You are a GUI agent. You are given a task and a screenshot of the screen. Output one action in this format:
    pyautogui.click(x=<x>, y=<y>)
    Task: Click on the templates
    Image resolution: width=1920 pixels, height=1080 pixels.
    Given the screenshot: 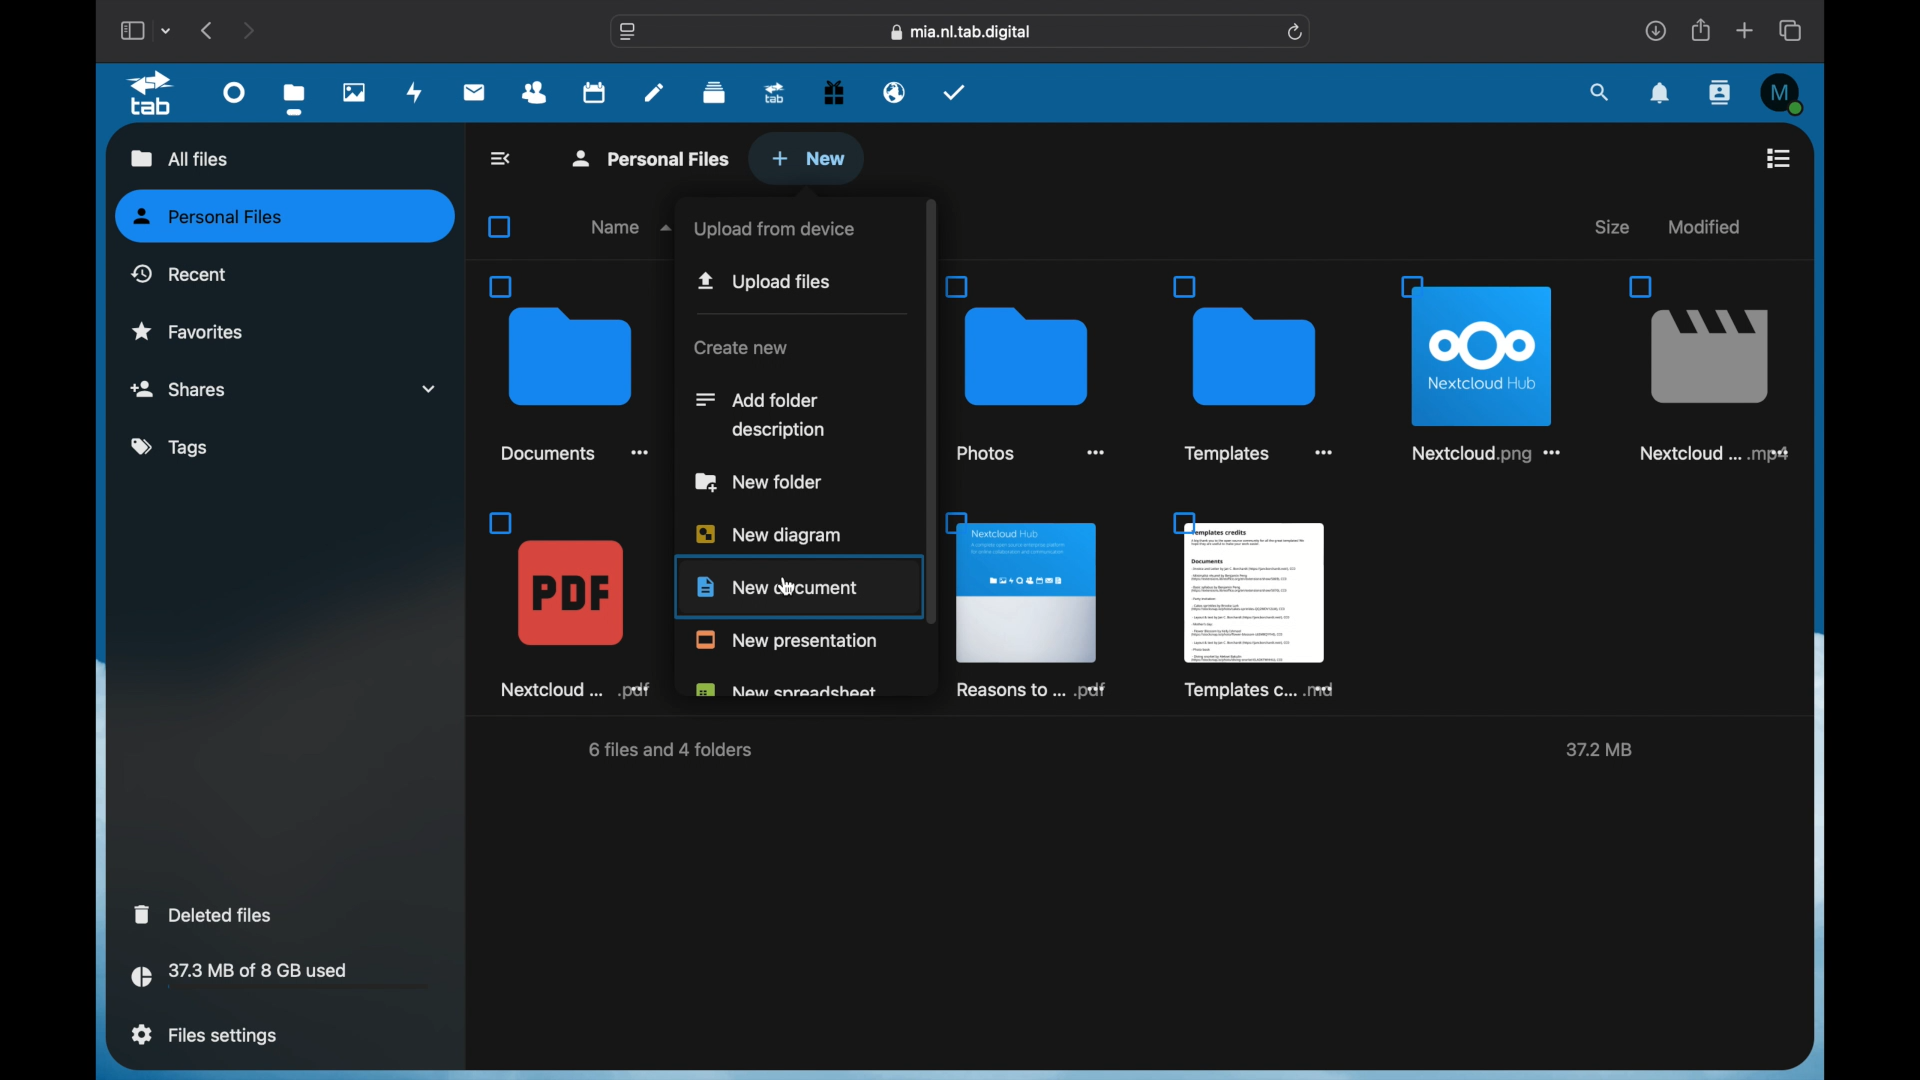 What is the action you would take?
    pyautogui.click(x=1254, y=605)
    